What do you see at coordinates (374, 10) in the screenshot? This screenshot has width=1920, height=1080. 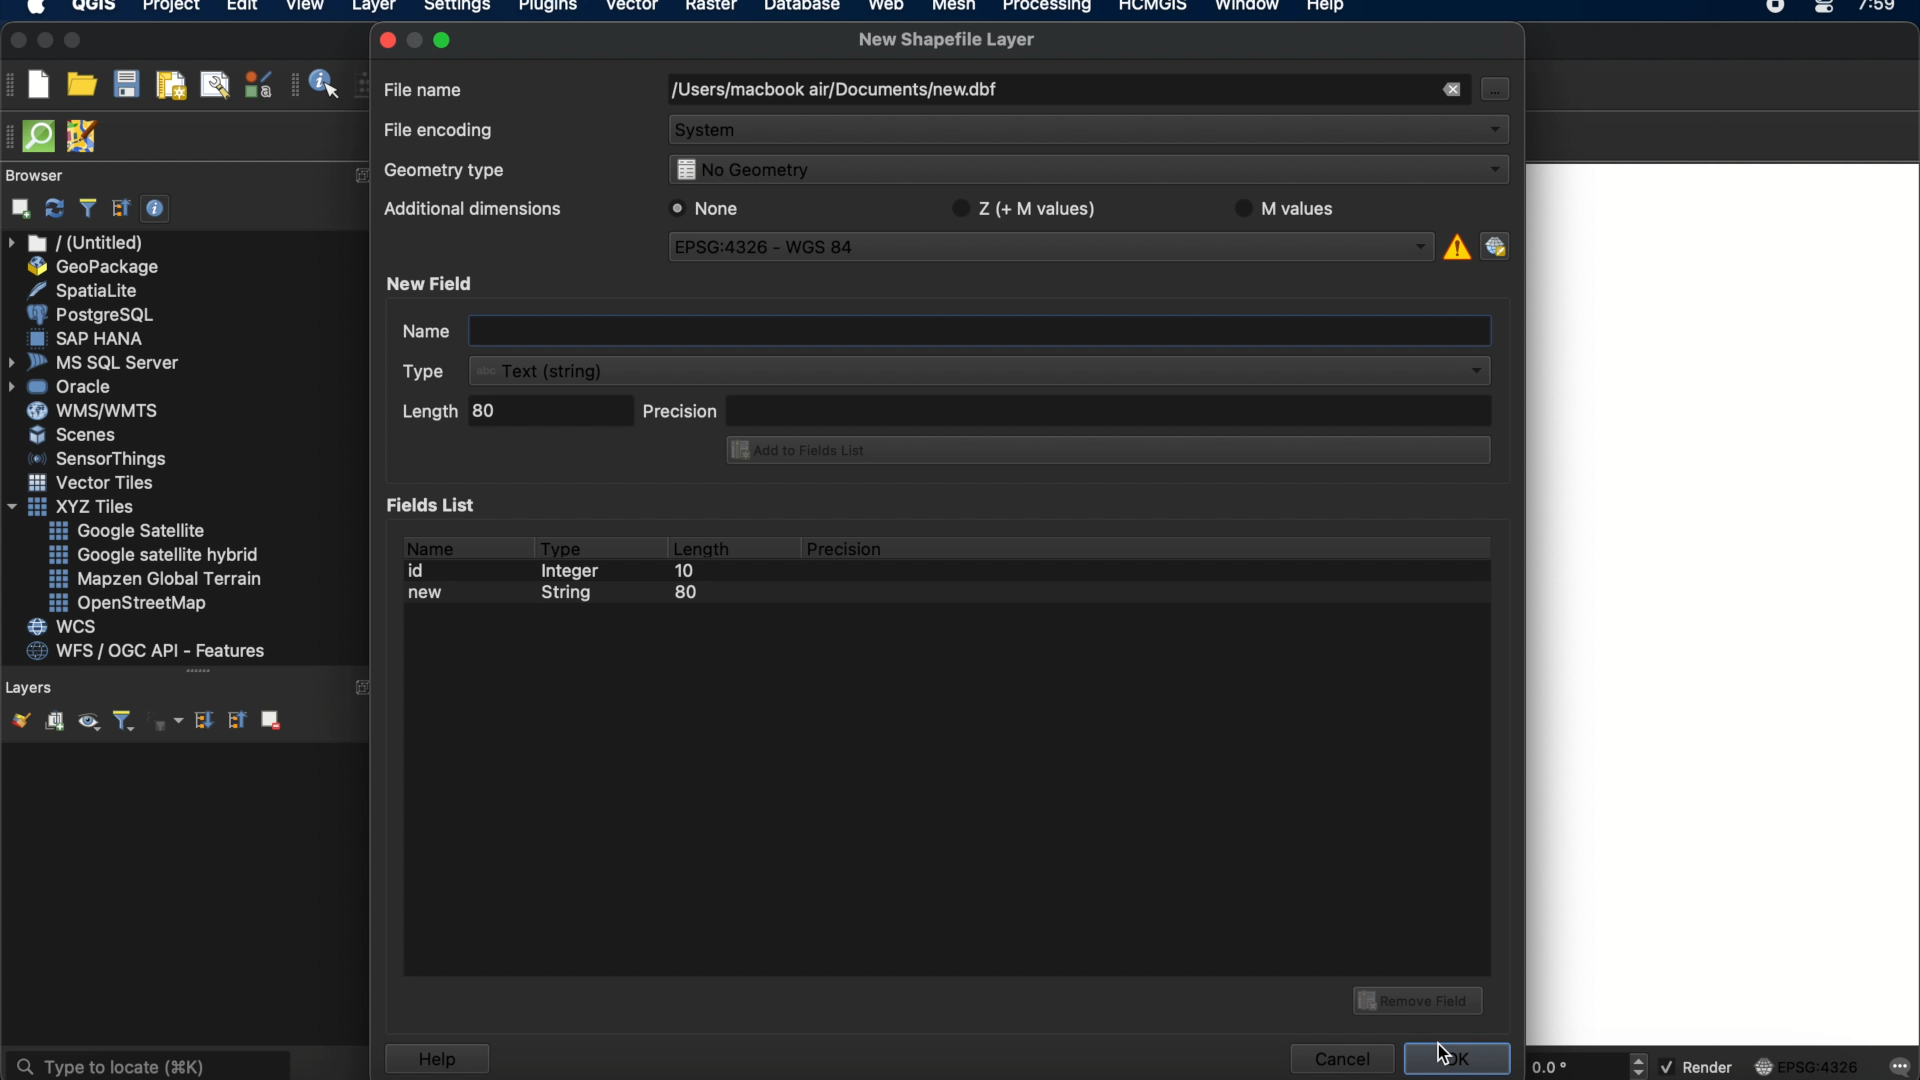 I see `layer` at bounding box center [374, 10].